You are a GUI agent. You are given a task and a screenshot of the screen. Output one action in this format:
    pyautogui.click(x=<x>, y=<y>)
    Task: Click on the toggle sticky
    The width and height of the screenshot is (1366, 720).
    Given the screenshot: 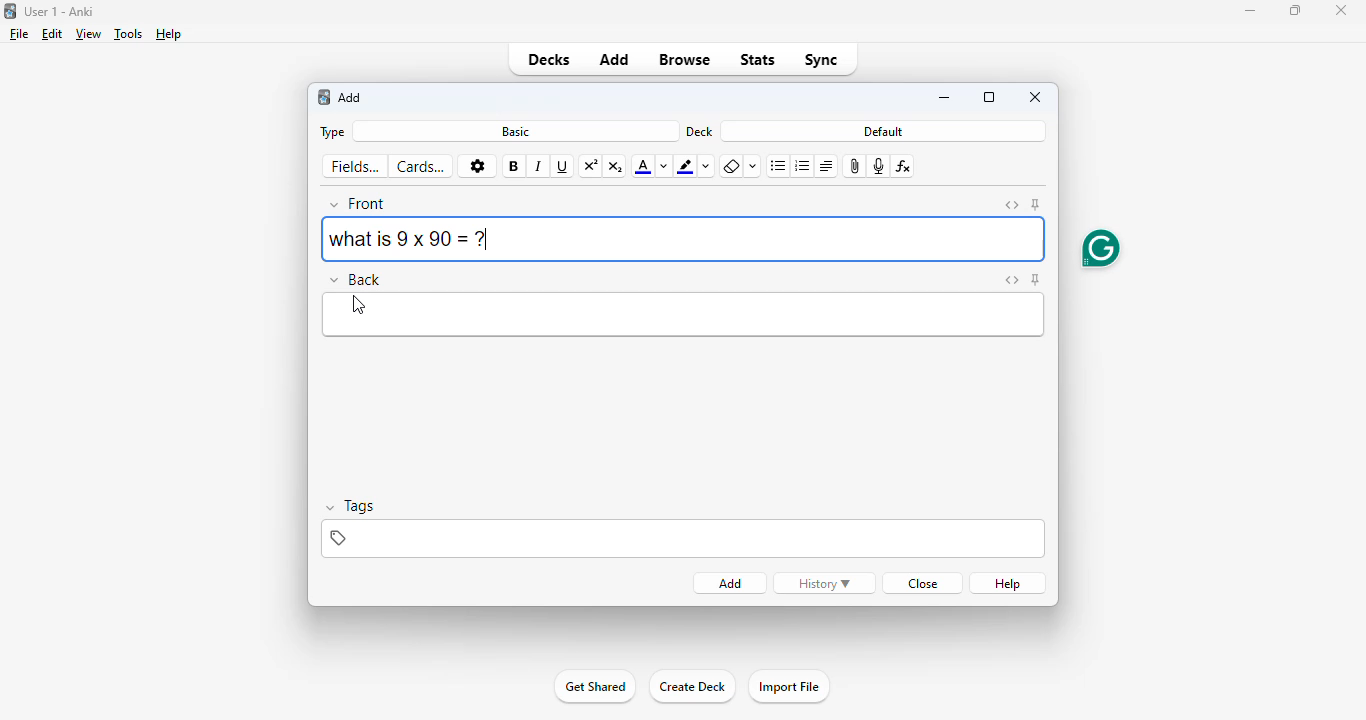 What is the action you would take?
    pyautogui.click(x=1036, y=205)
    